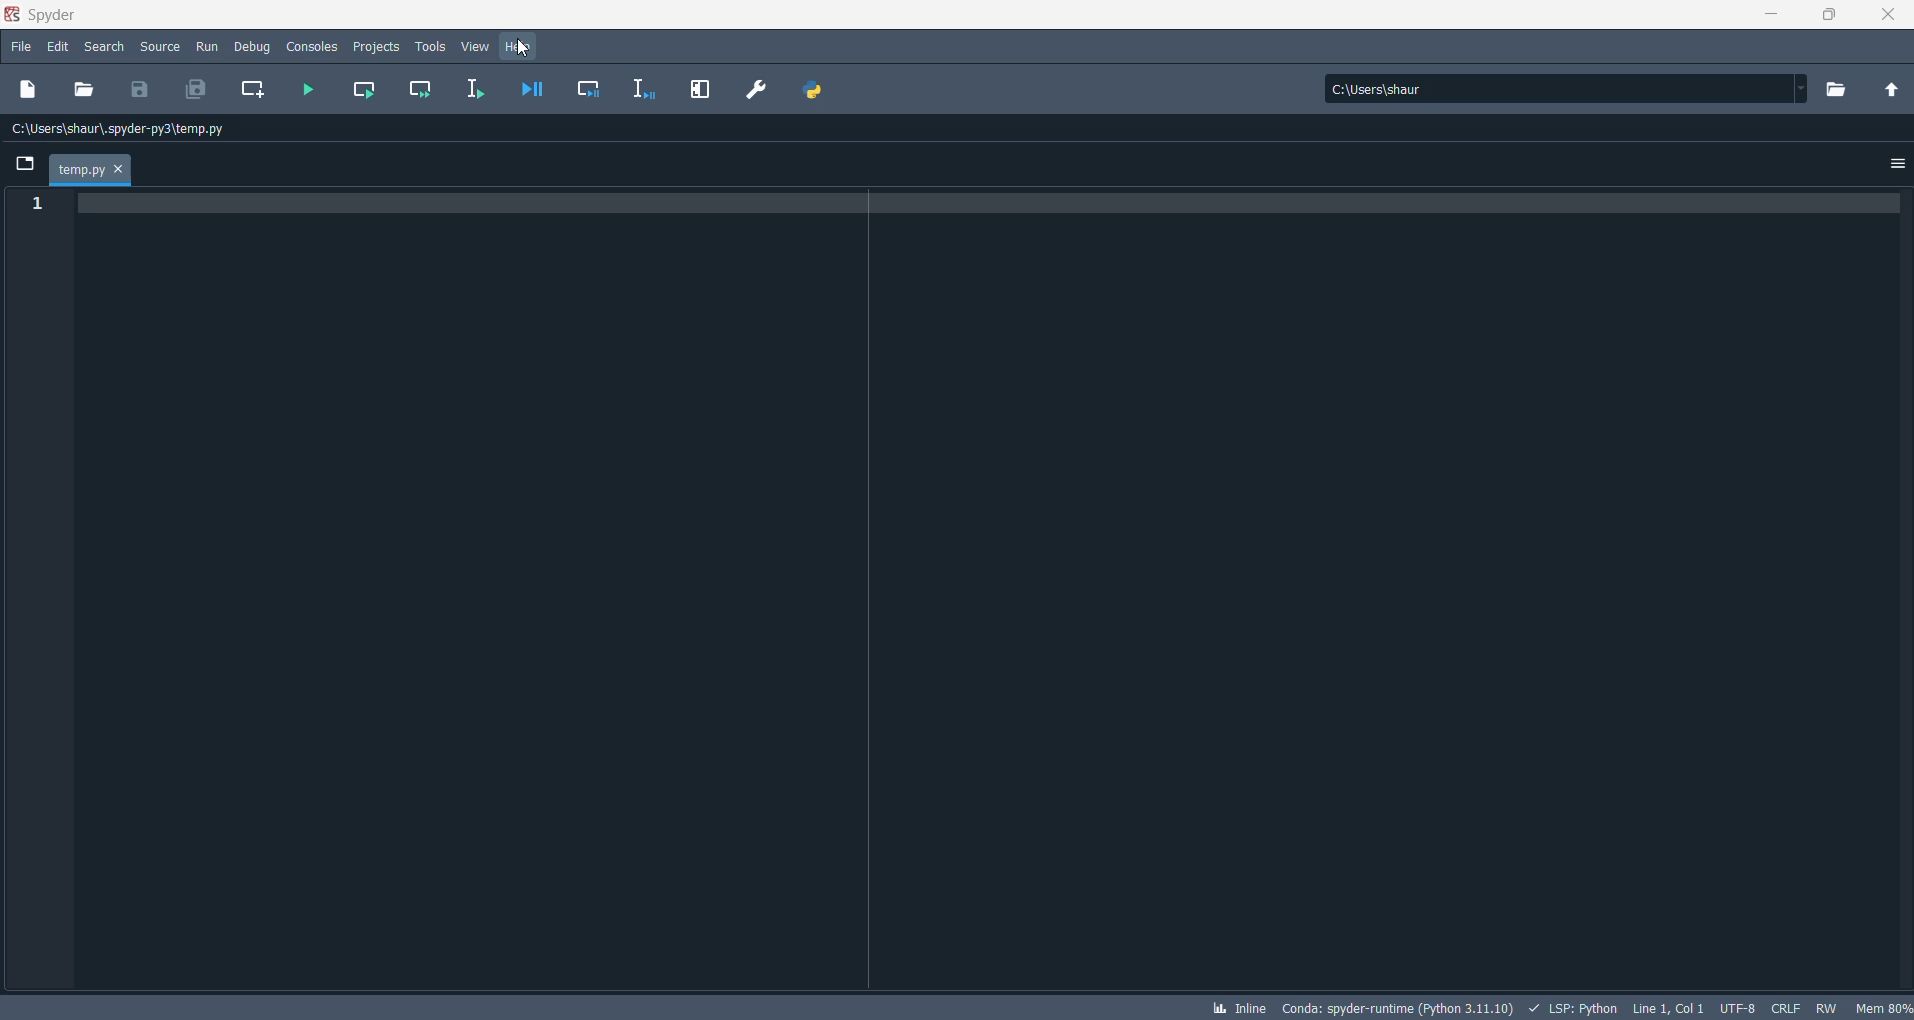 The width and height of the screenshot is (1914, 1020). What do you see at coordinates (254, 90) in the screenshot?
I see `create new cell` at bounding box center [254, 90].